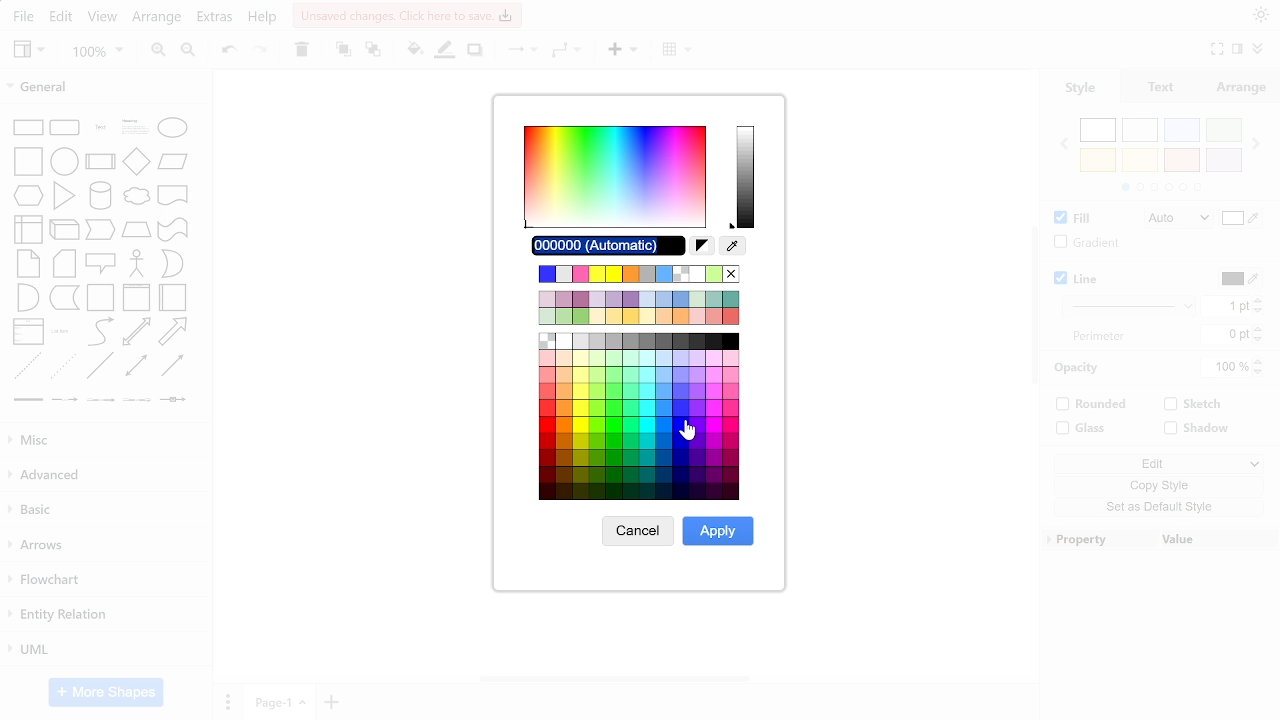 This screenshot has width=1280, height=720. Describe the element at coordinates (230, 53) in the screenshot. I see `undo` at that location.